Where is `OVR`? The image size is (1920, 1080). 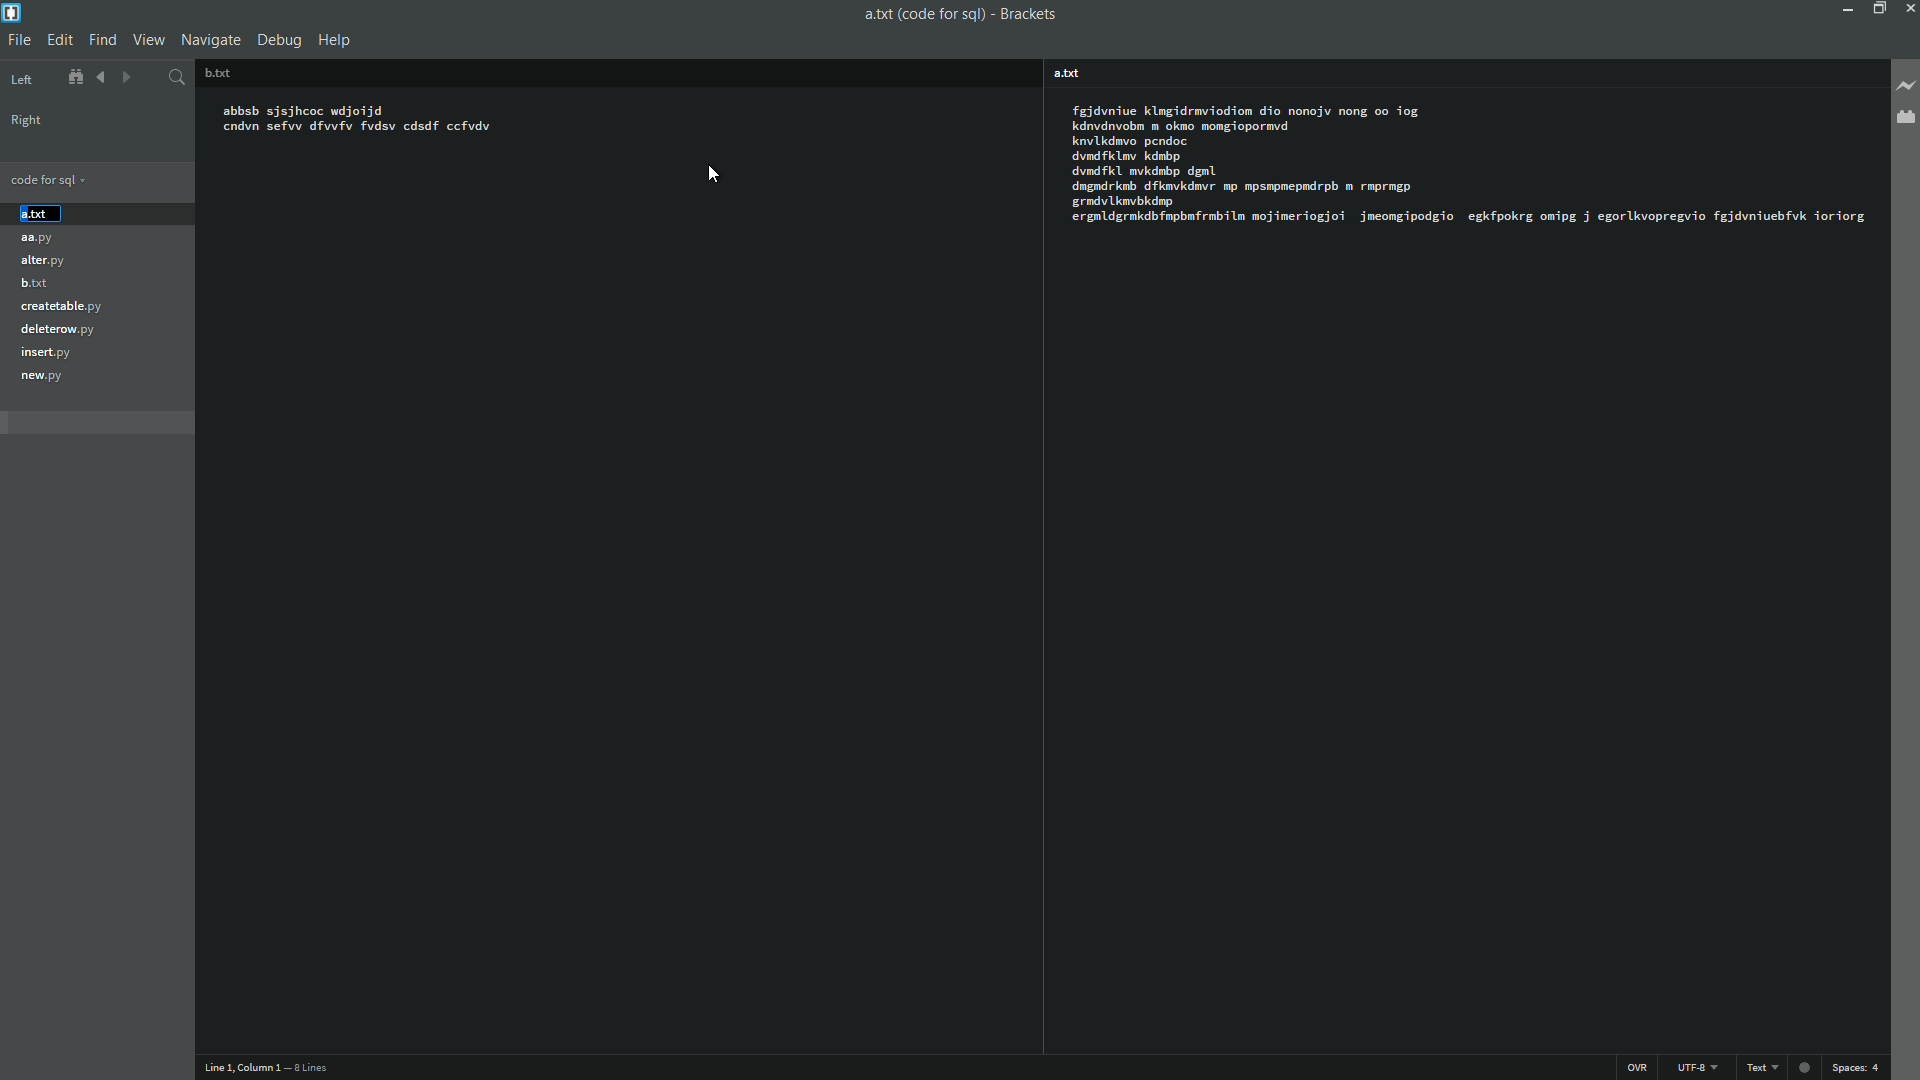
OVR is located at coordinates (1637, 1066).